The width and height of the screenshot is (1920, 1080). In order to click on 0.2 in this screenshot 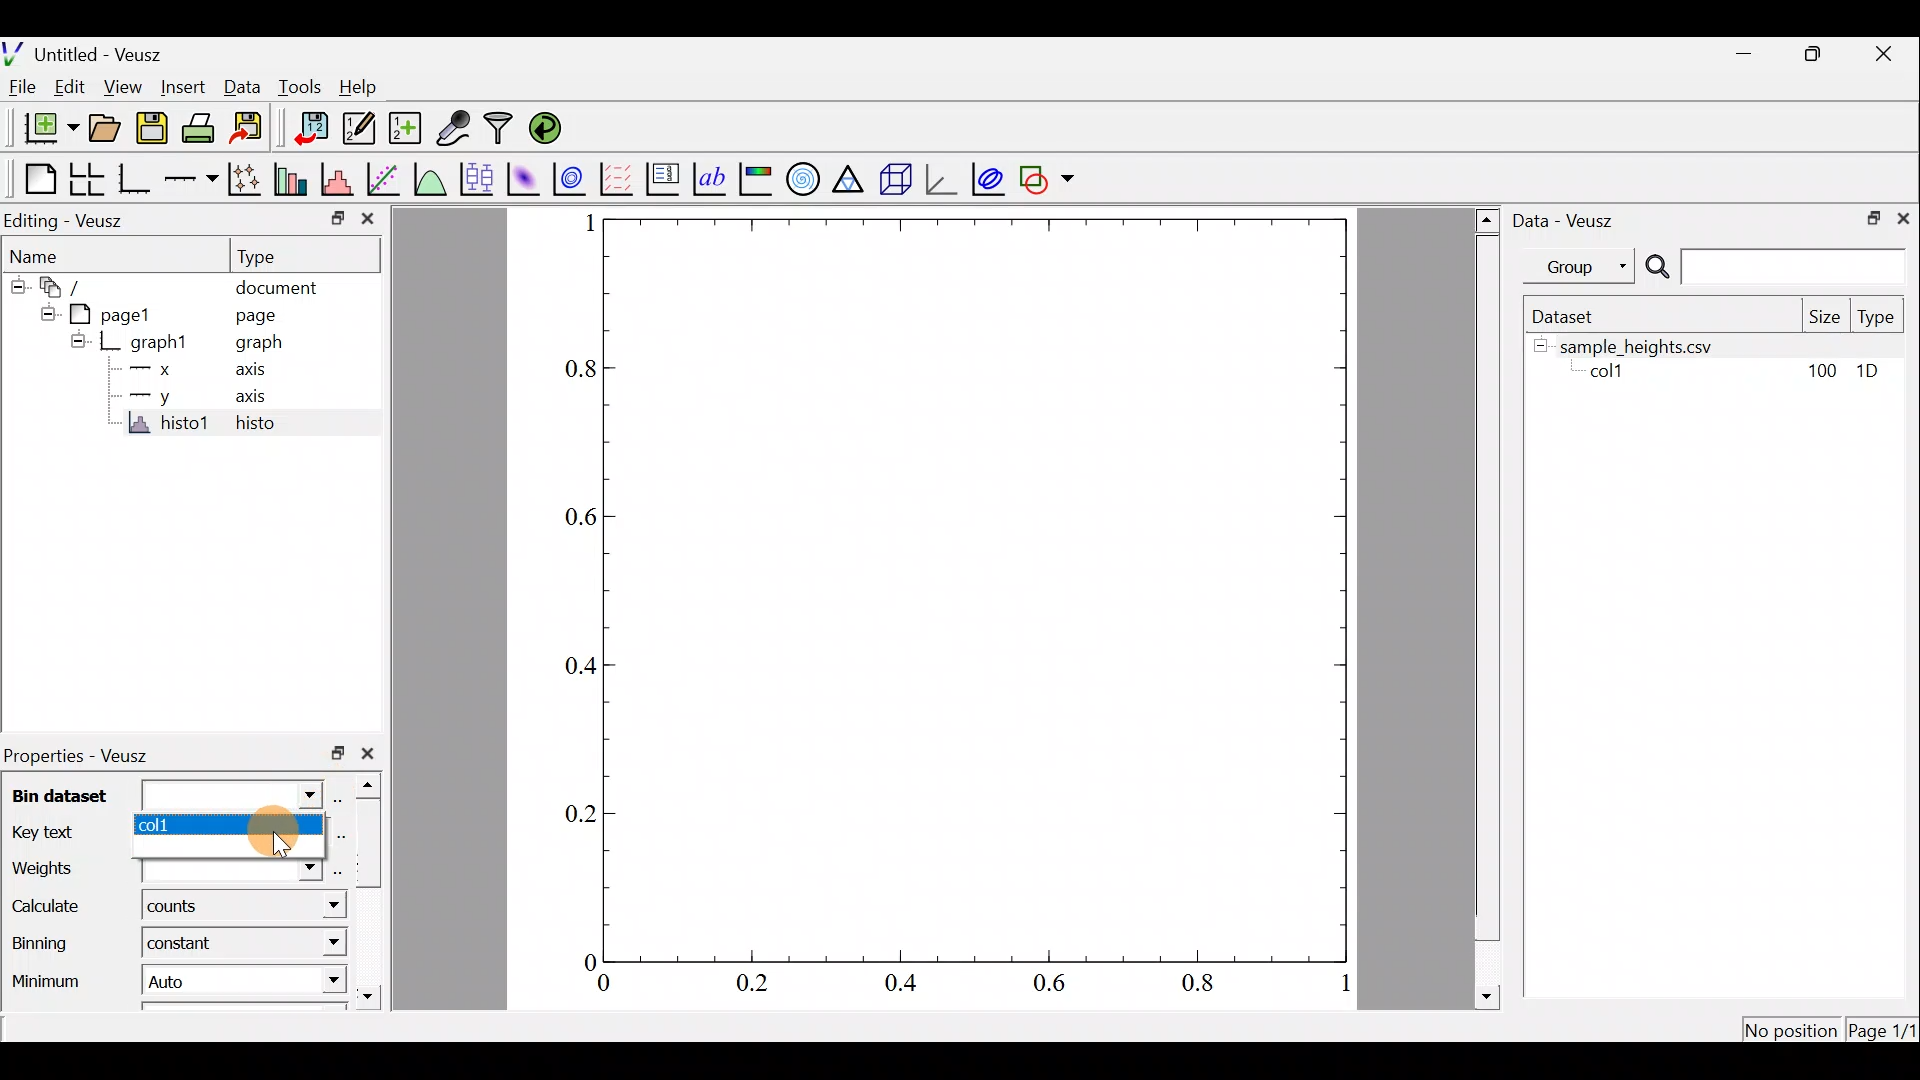, I will do `click(755, 982)`.